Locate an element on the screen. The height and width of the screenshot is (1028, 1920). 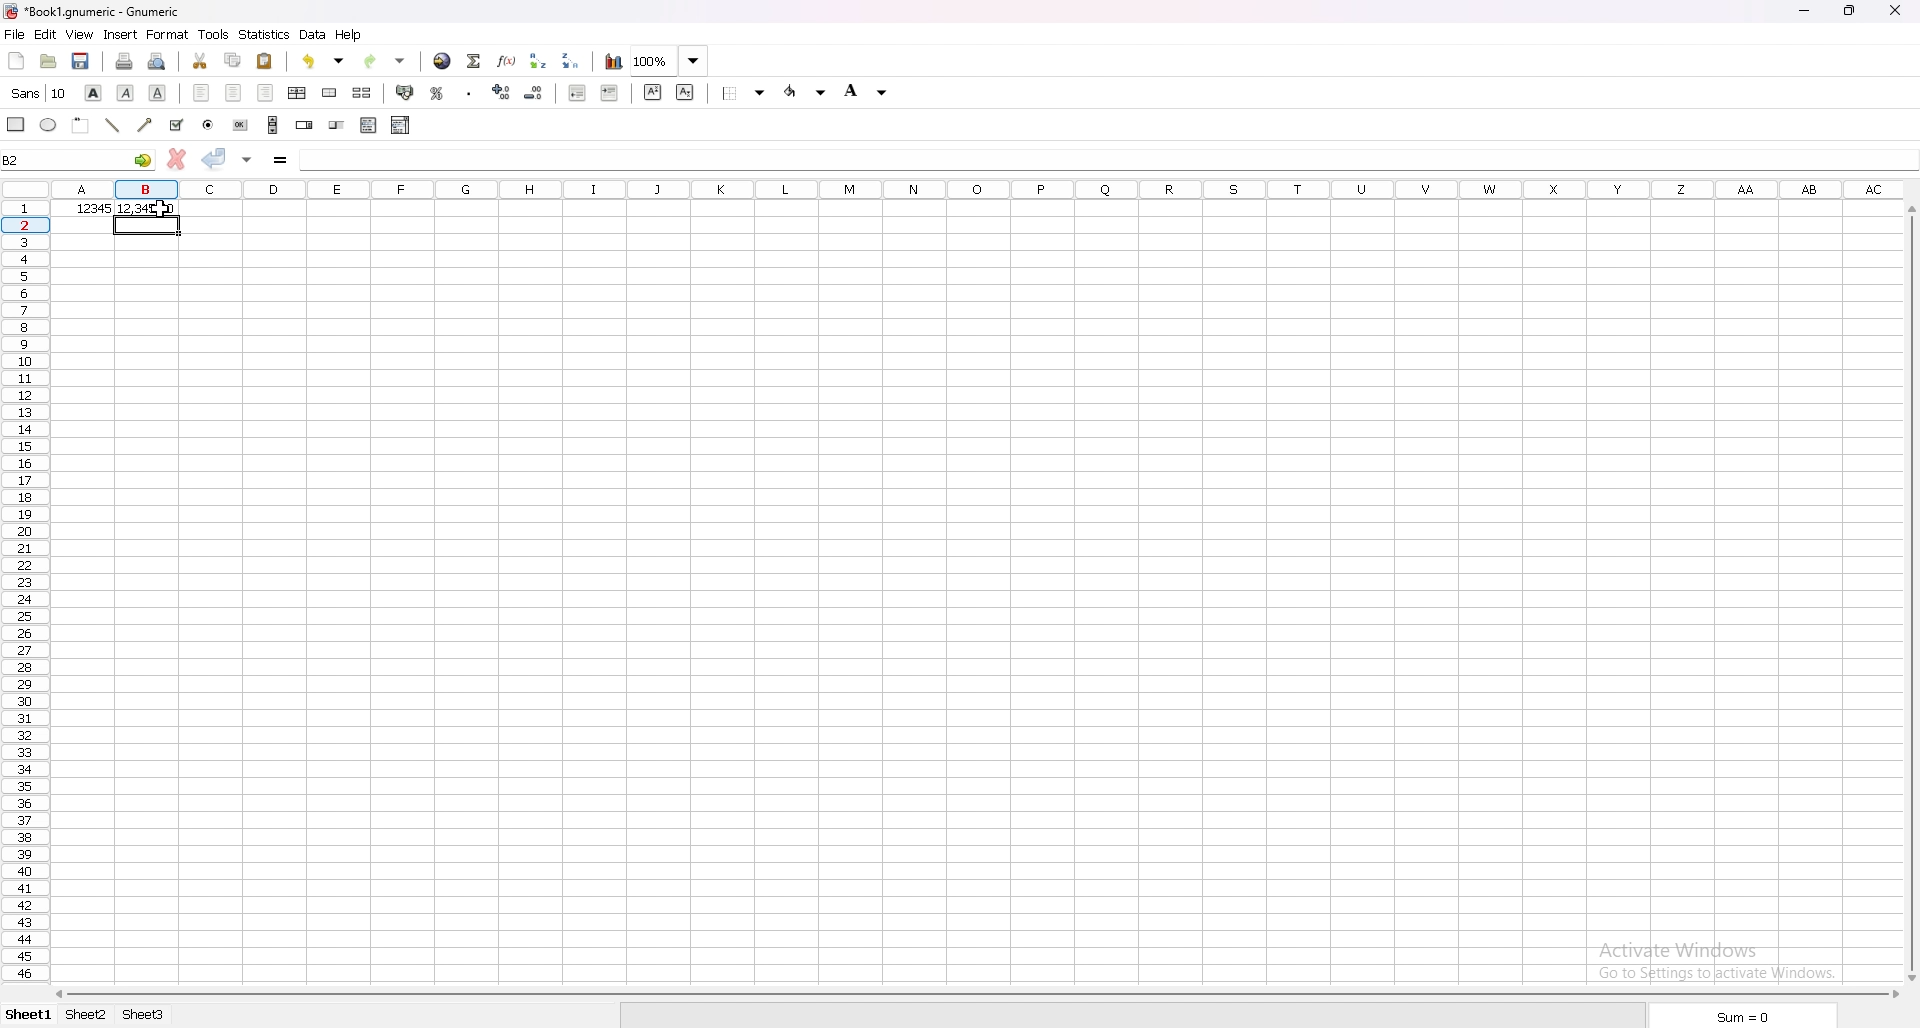
spin button is located at coordinates (304, 124).